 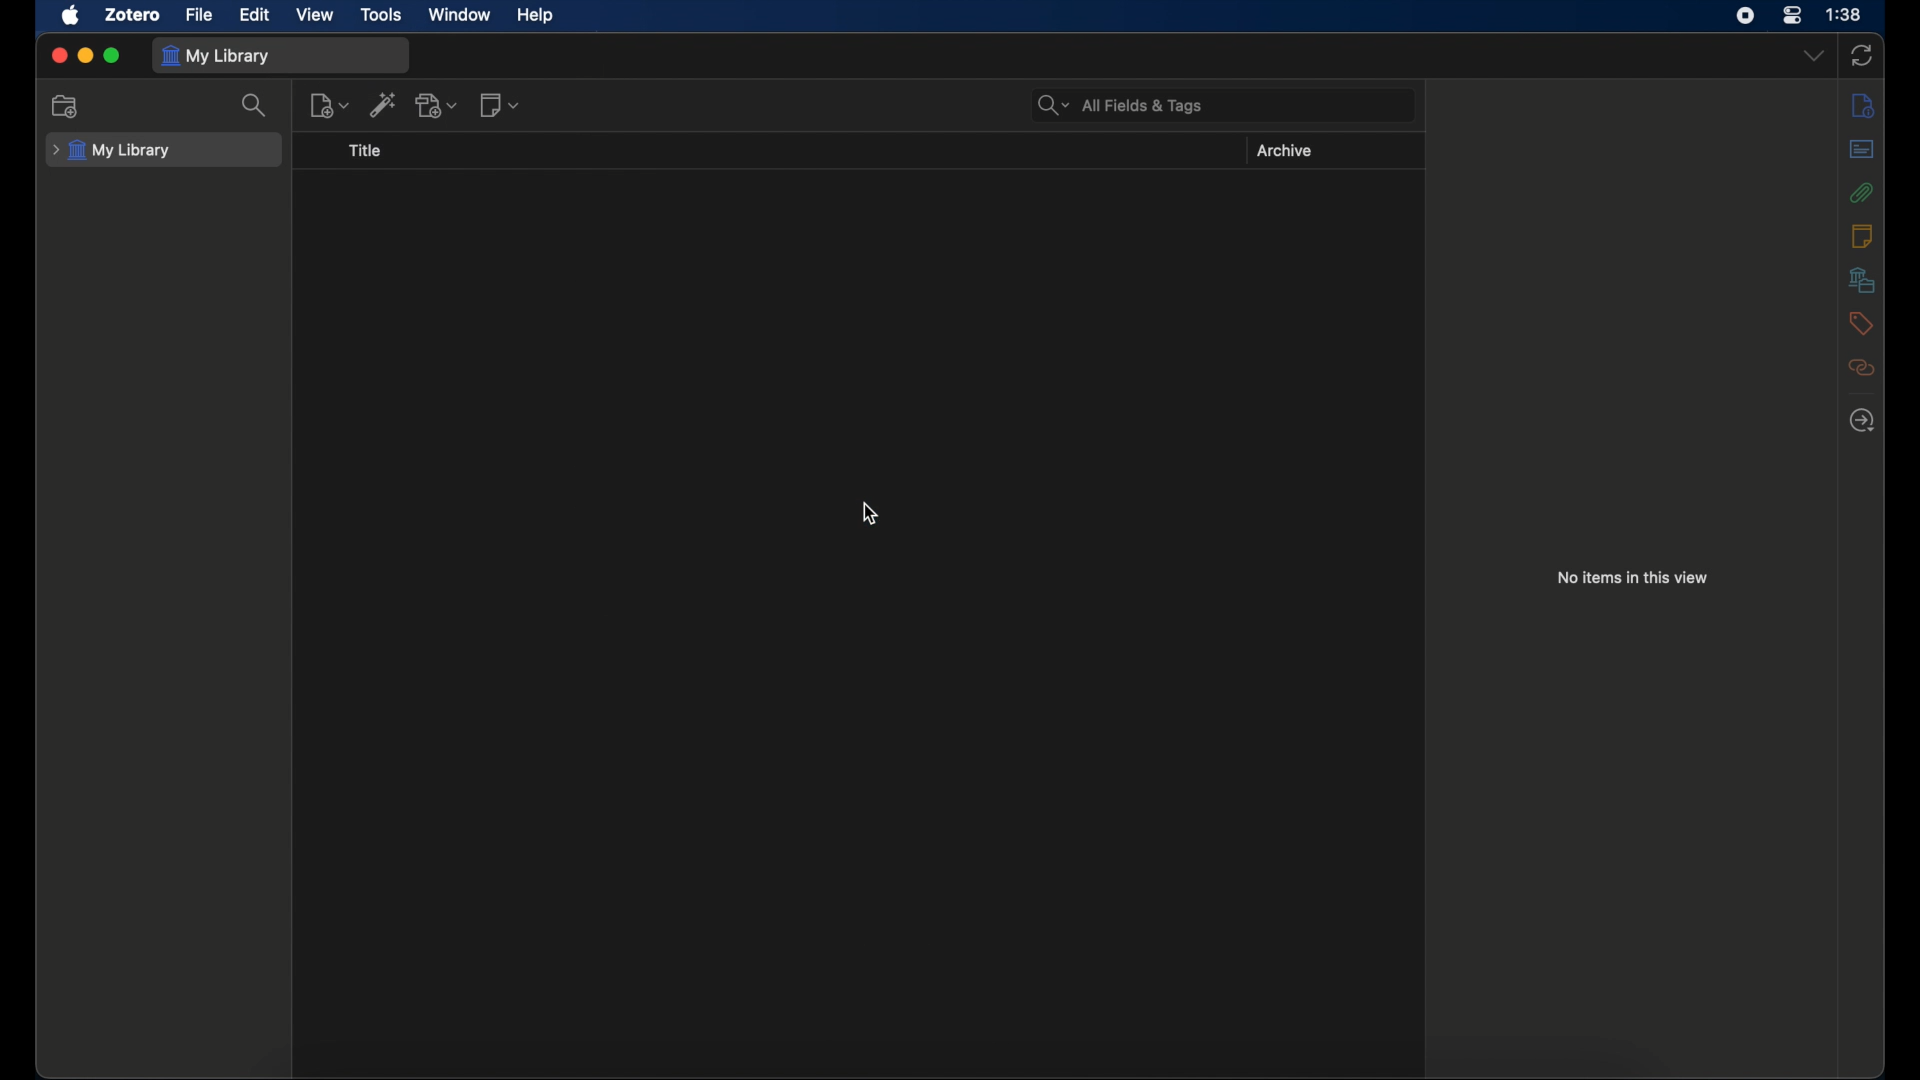 I want to click on maximize, so click(x=113, y=56).